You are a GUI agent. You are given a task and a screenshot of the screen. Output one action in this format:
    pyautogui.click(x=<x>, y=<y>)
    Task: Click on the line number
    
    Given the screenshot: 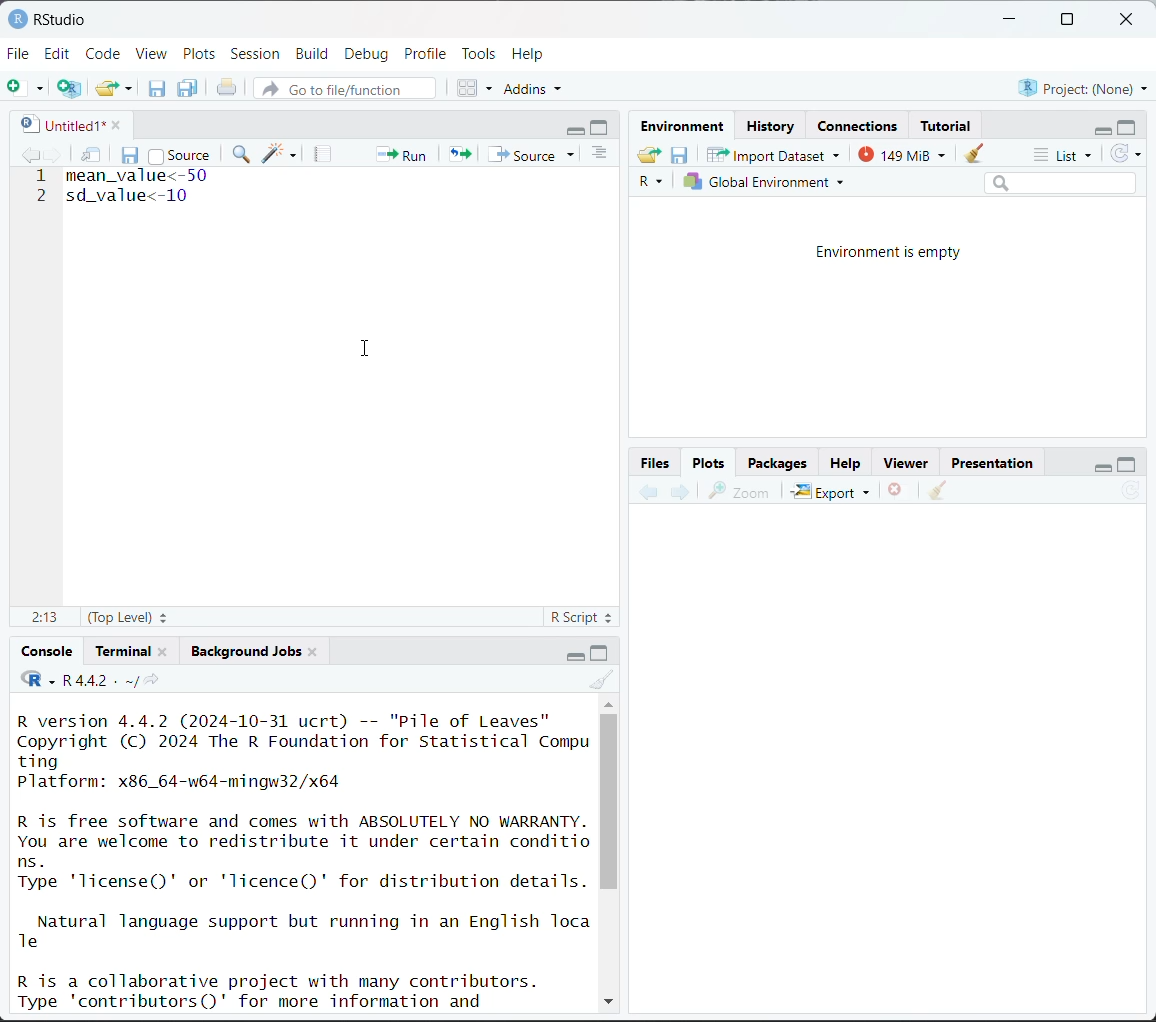 What is the action you would take?
    pyautogui.click(x=43, y=186)
    